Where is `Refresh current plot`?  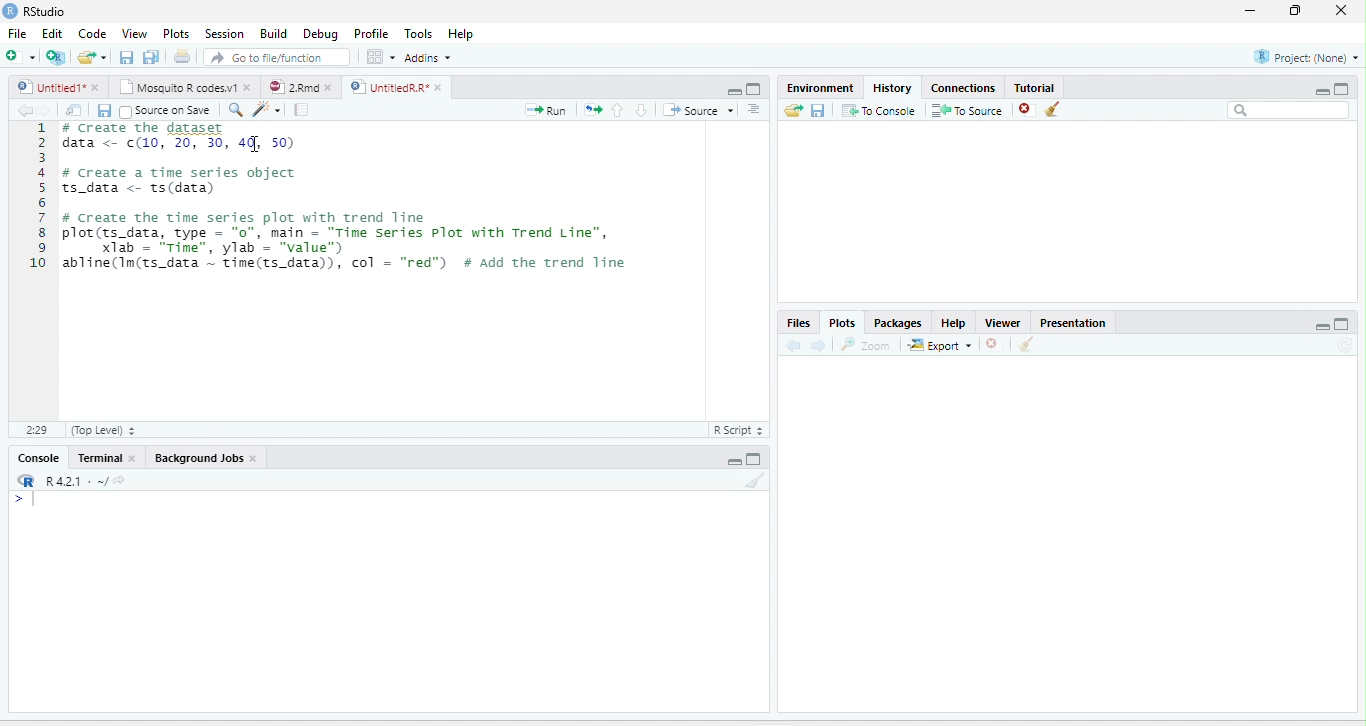 Refresh current plot is located at coordinates (1346, 345).